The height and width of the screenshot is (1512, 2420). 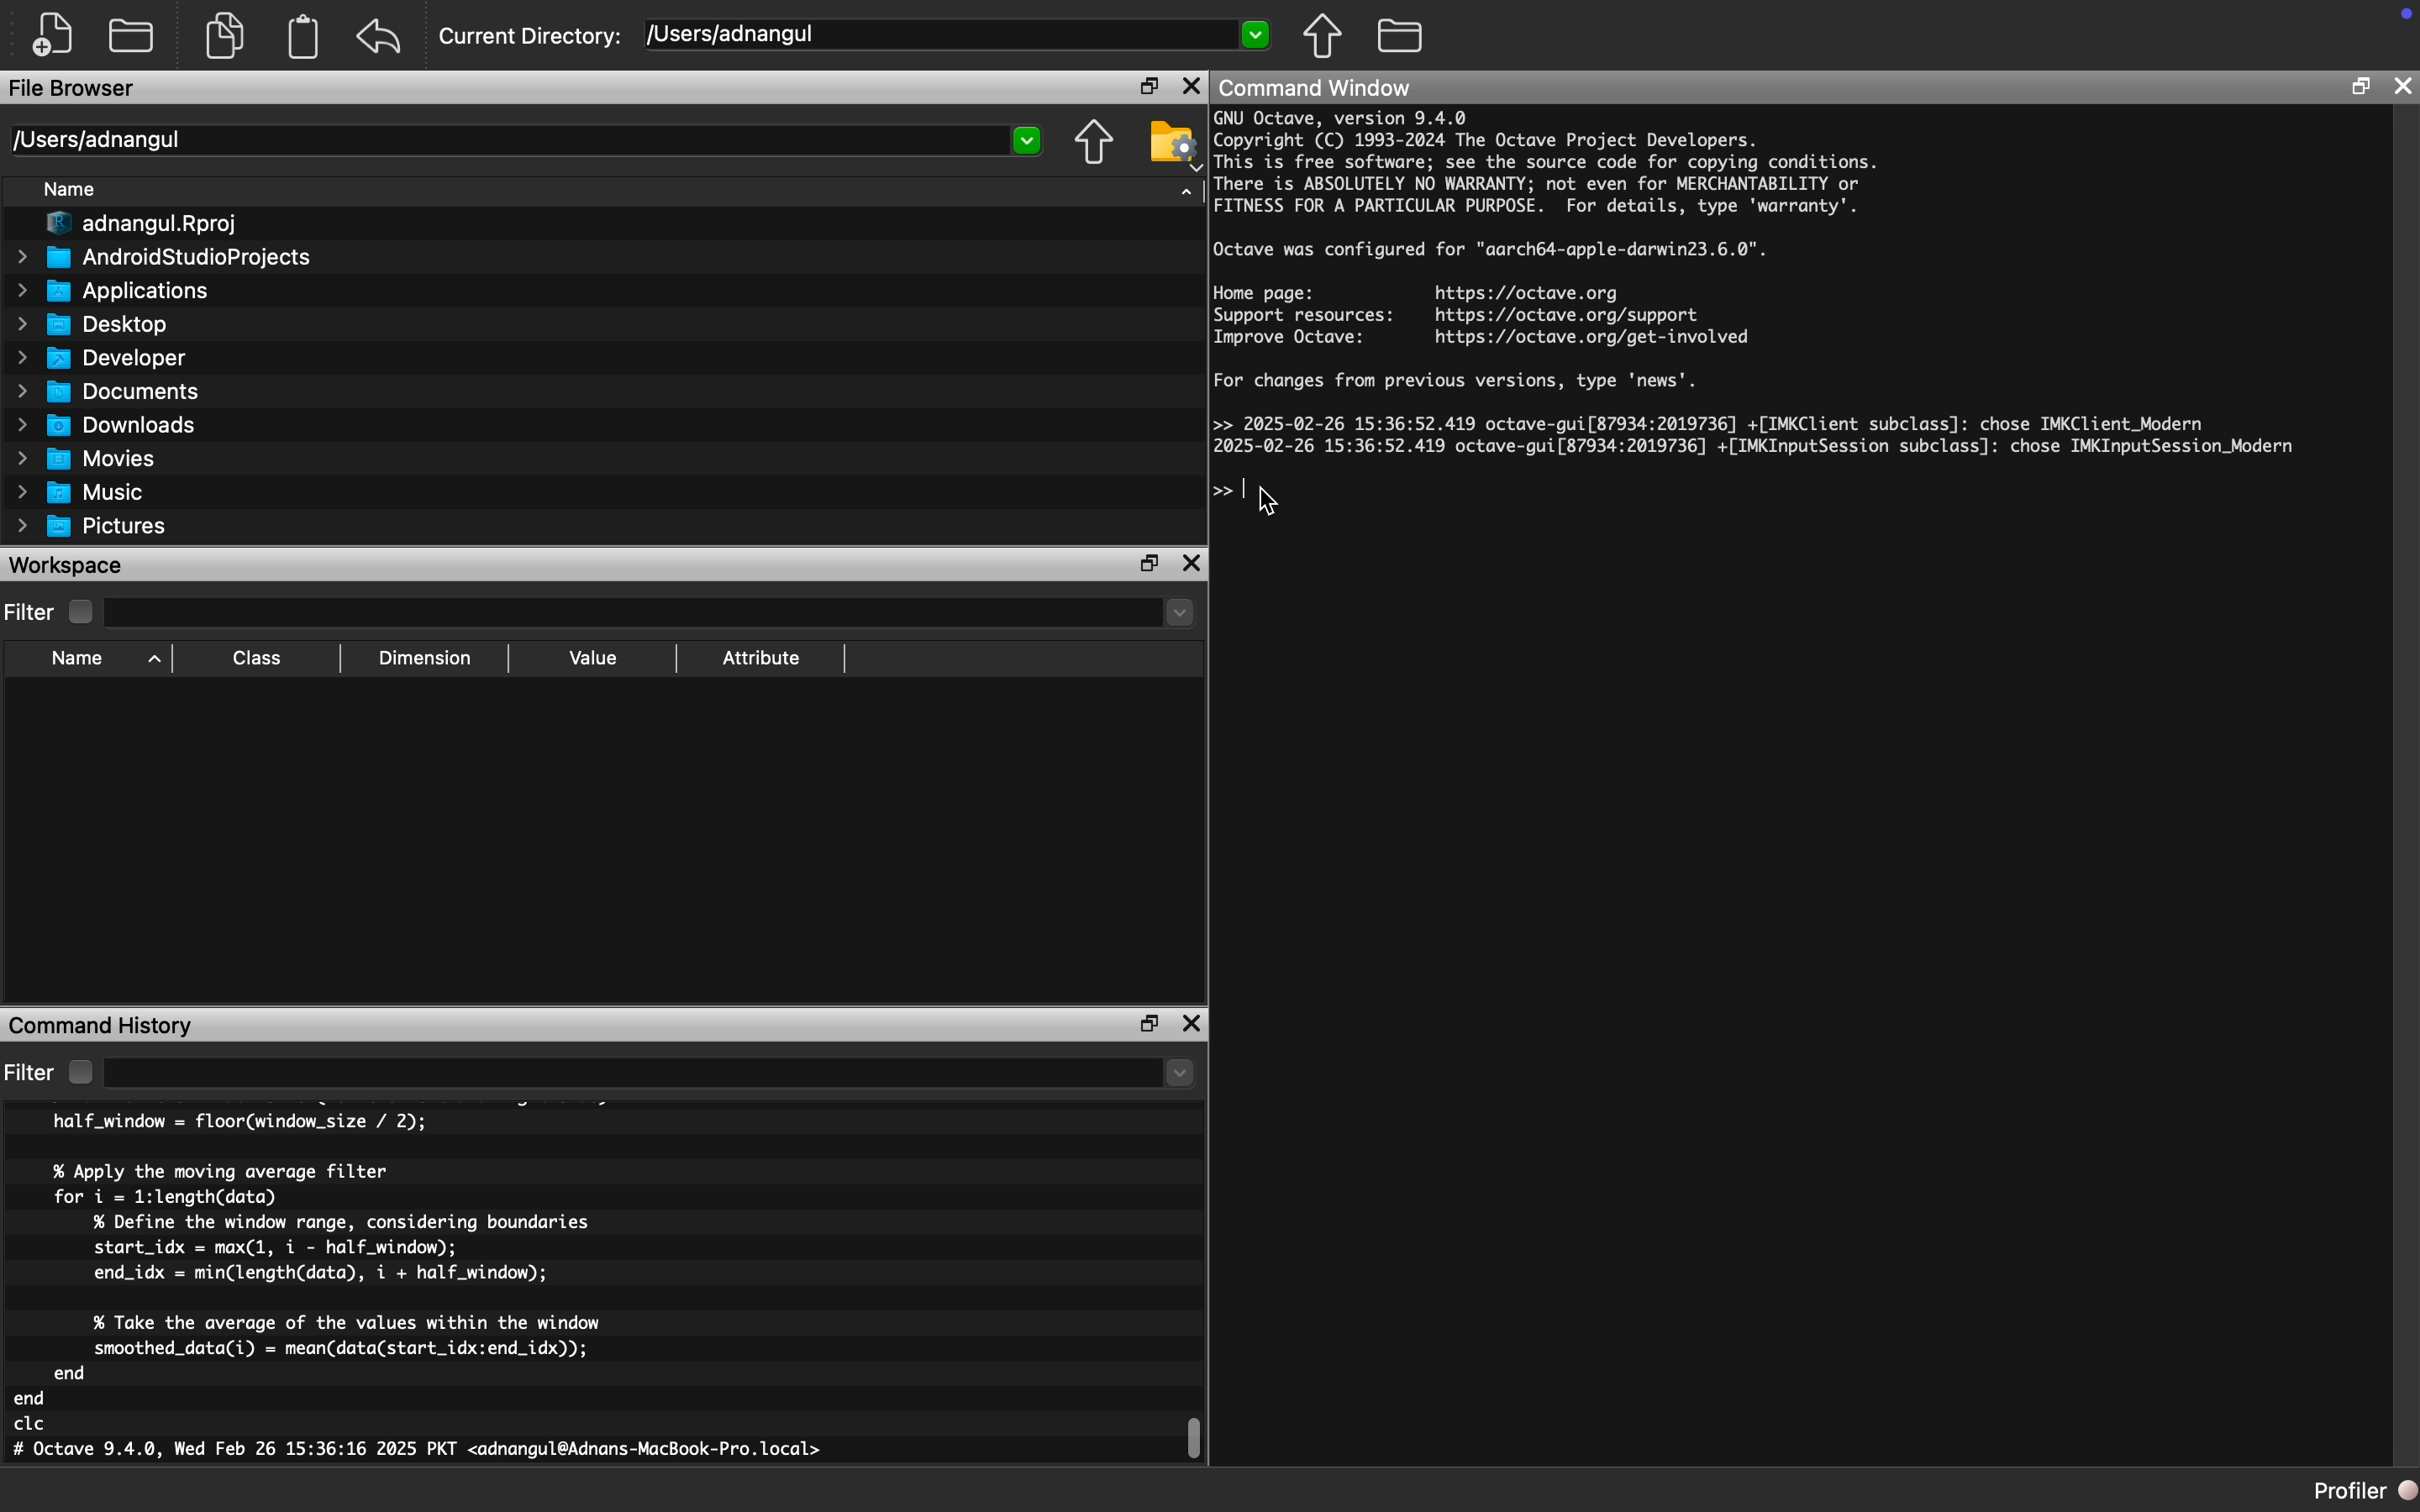 I want to click on Close, so click(x=2401, y=89).